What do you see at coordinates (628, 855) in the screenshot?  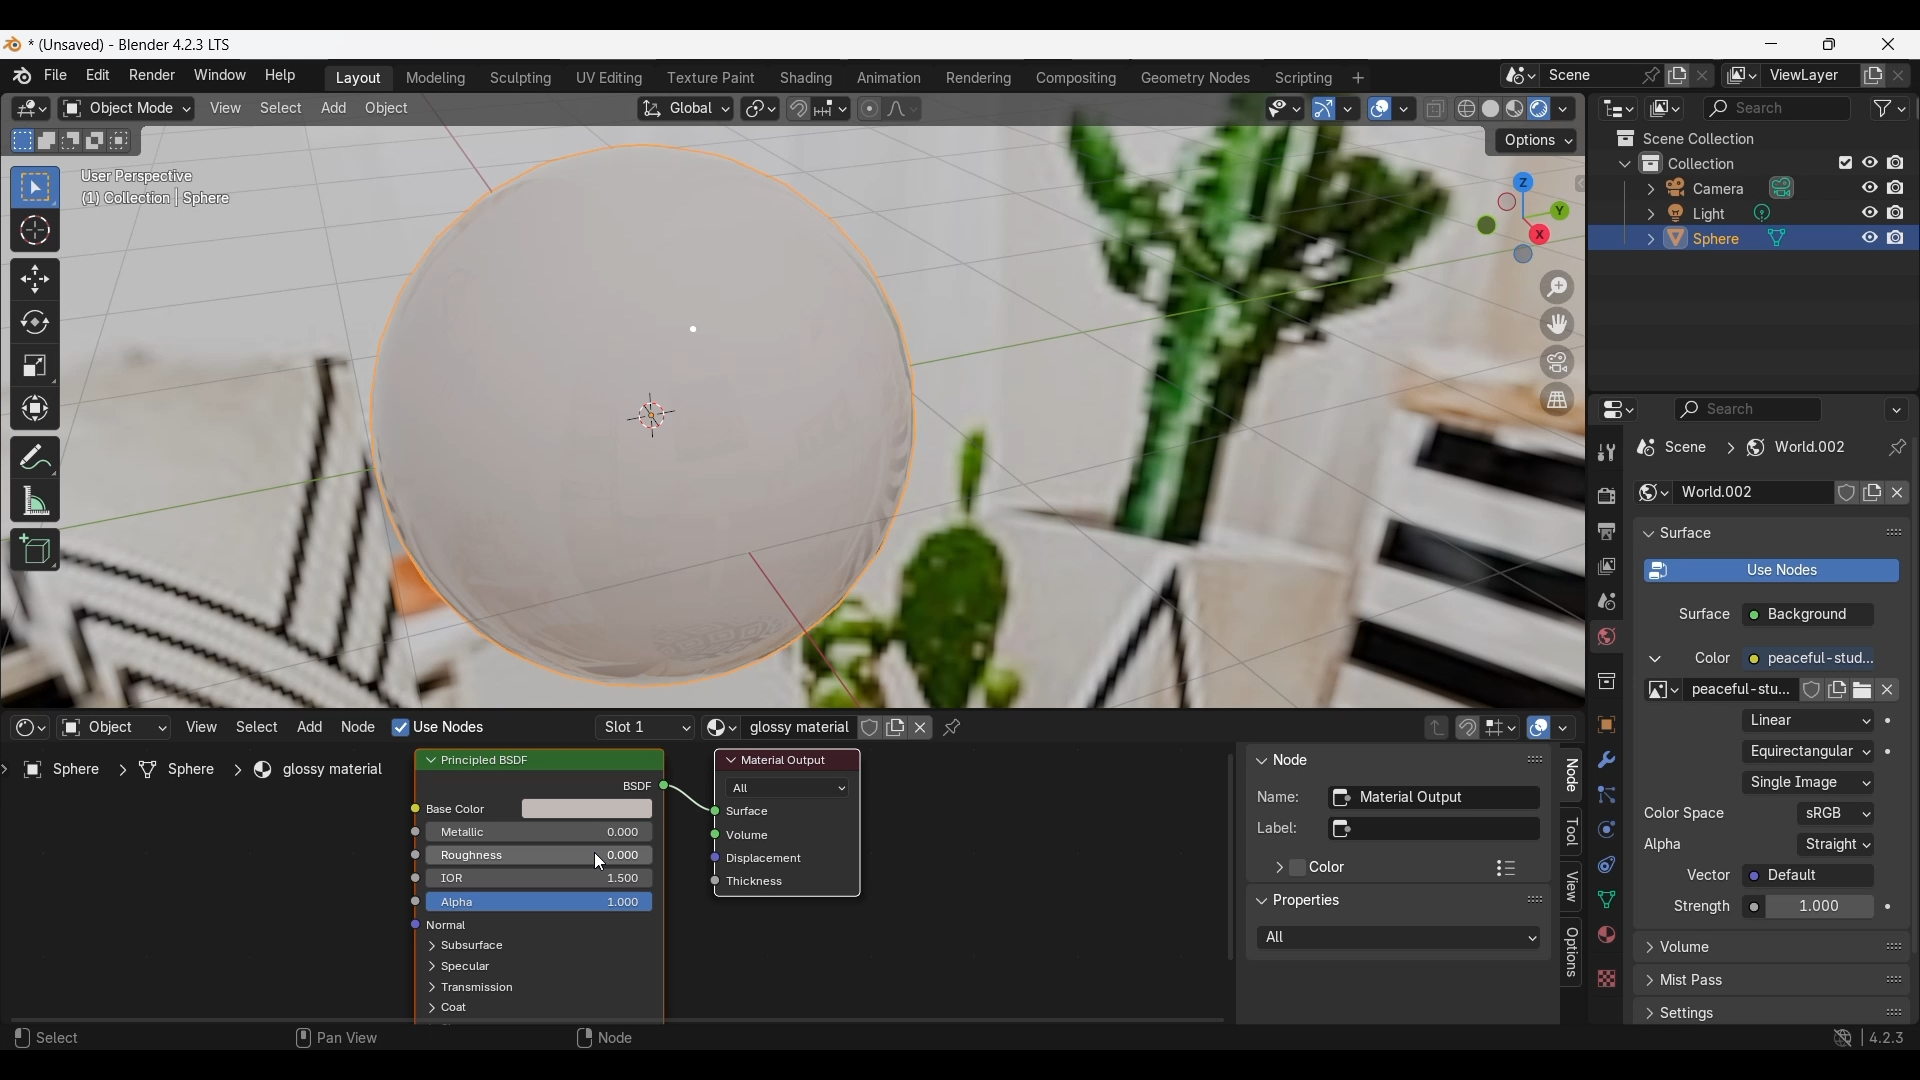 I see `Roughness value` at bounding box center [628, 855].